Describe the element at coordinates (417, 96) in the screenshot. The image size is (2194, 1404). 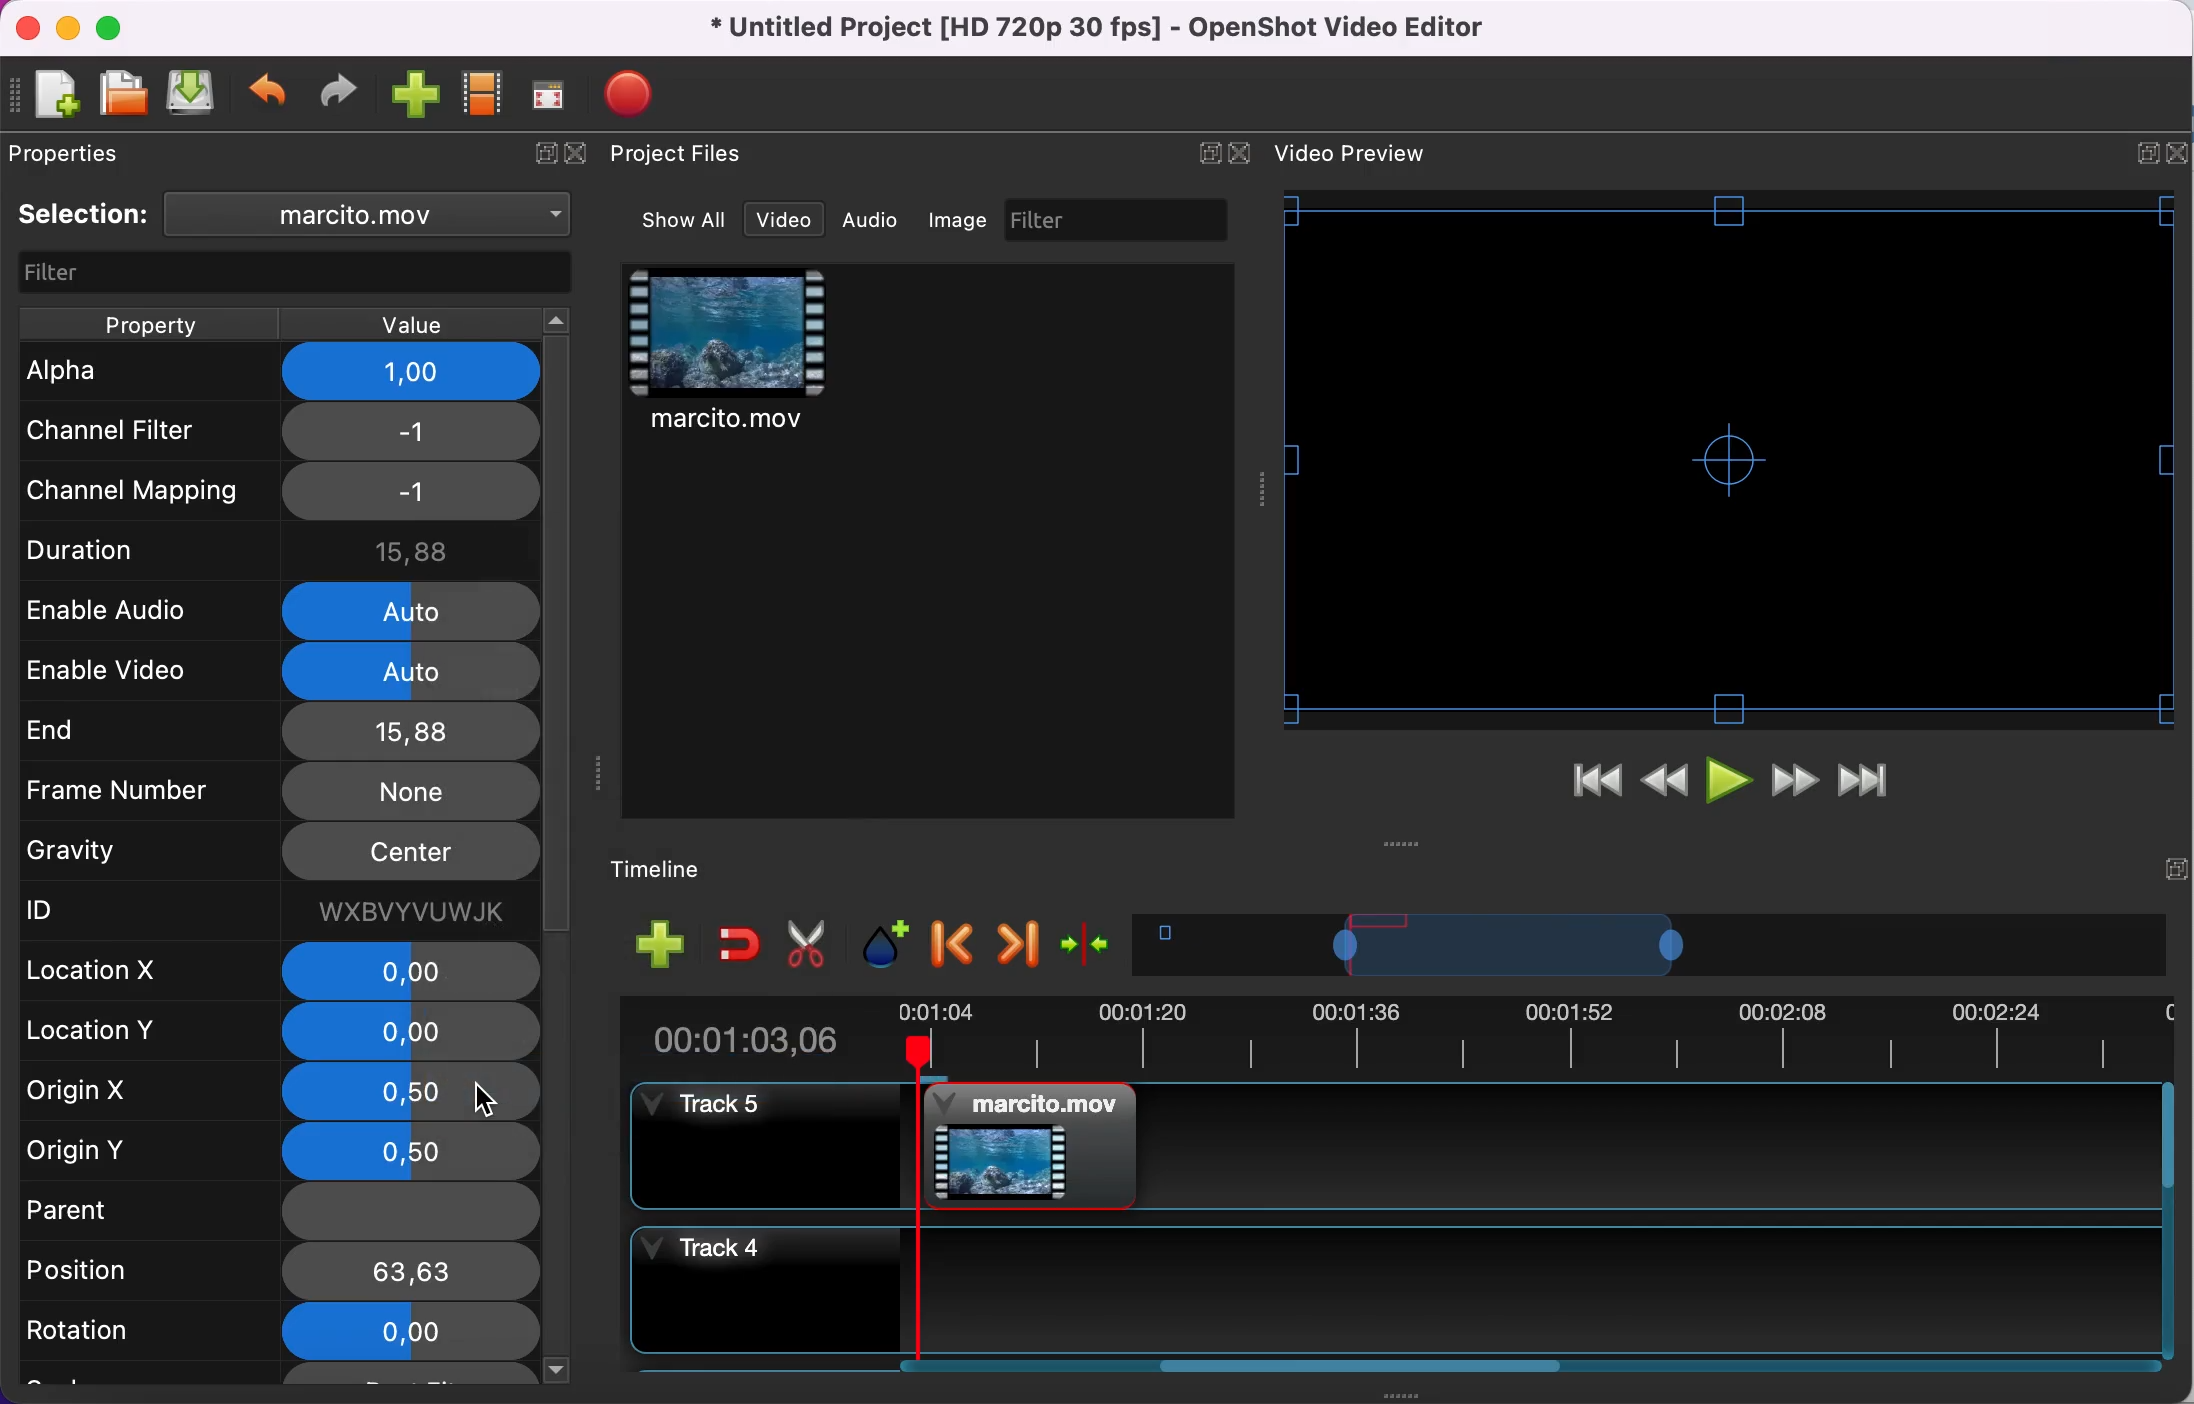
I see `import file` at that location.